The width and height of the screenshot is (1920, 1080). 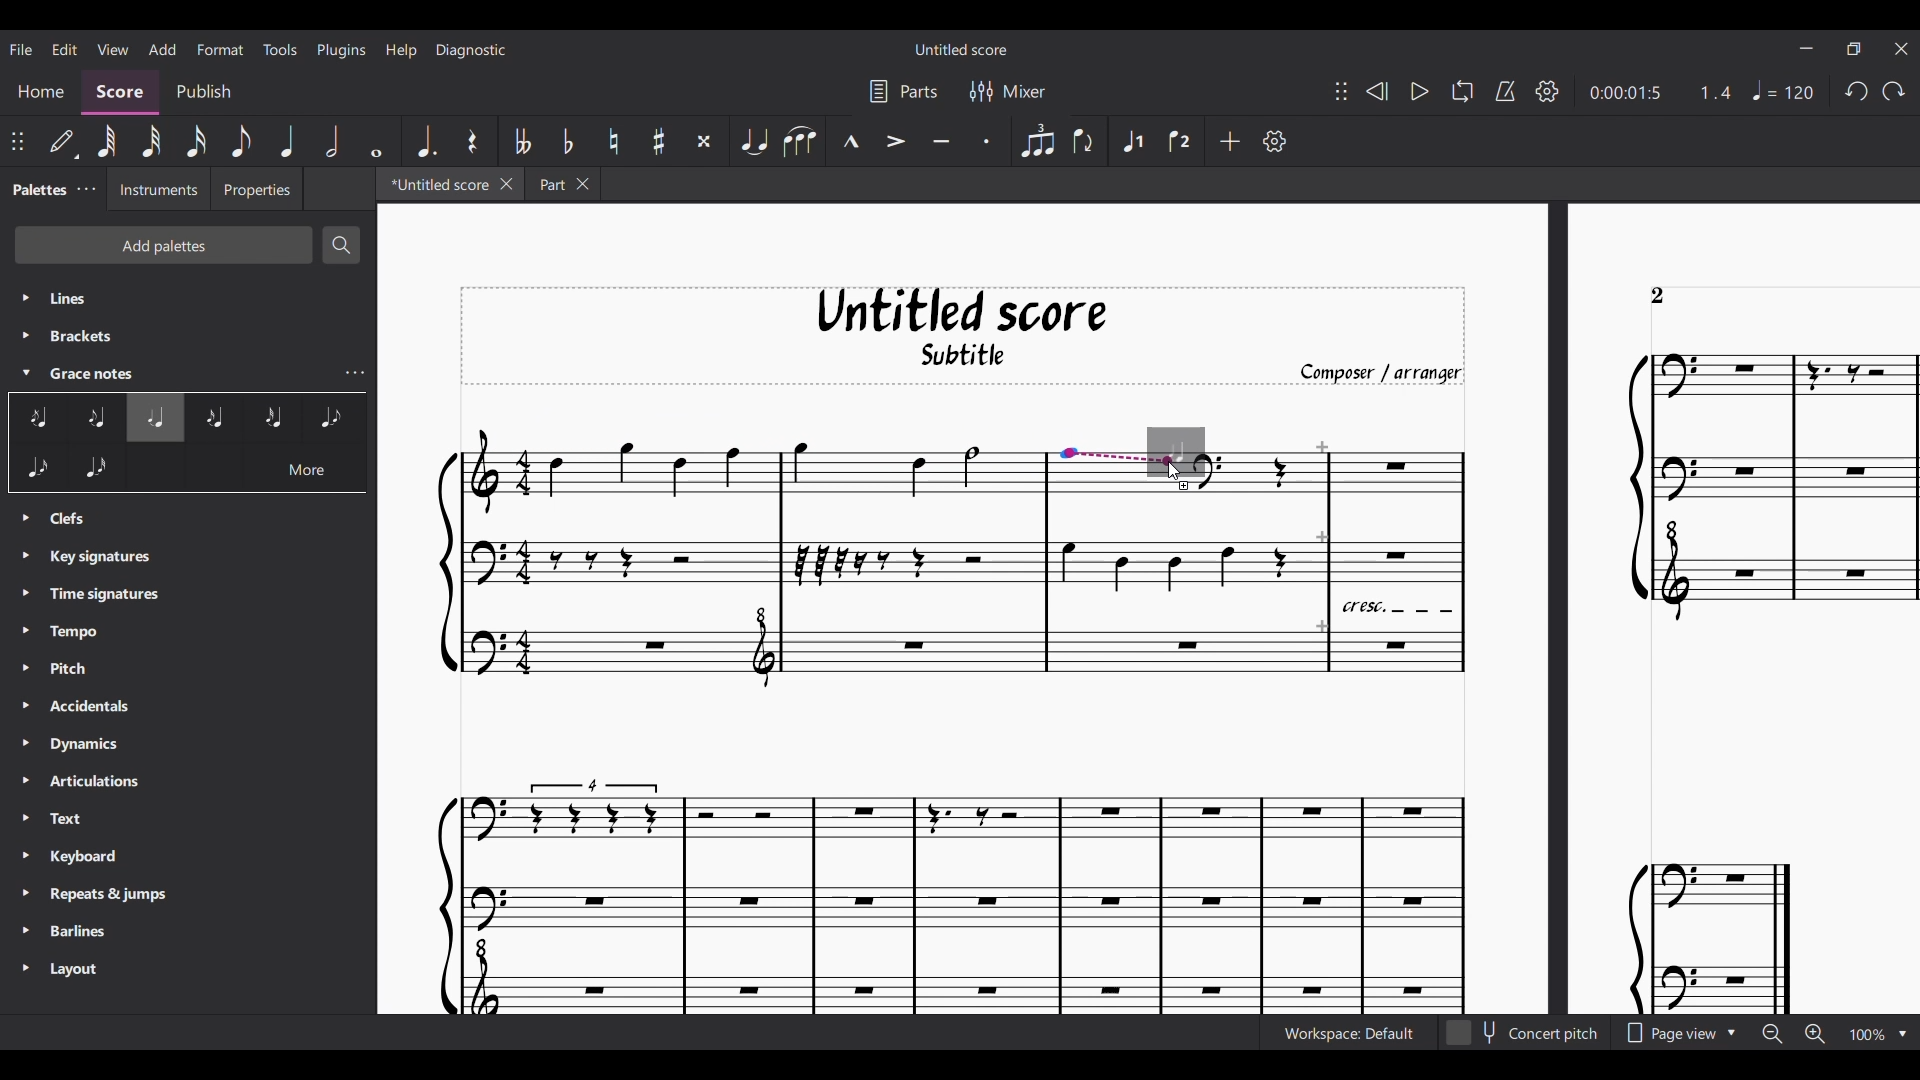 What do you see at coordinates (163, 49) in the screenshot?
I see `Add menu` at bounding box center [163, 49].